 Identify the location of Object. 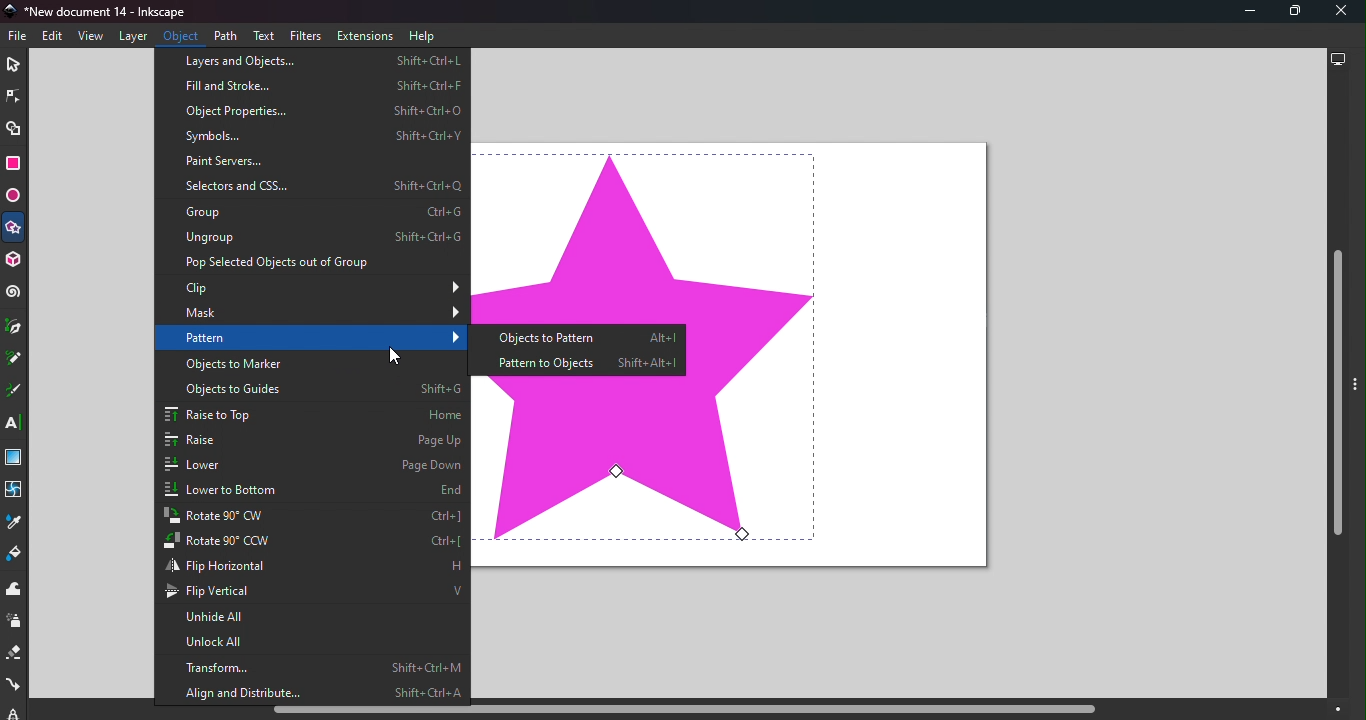
(180, 37).